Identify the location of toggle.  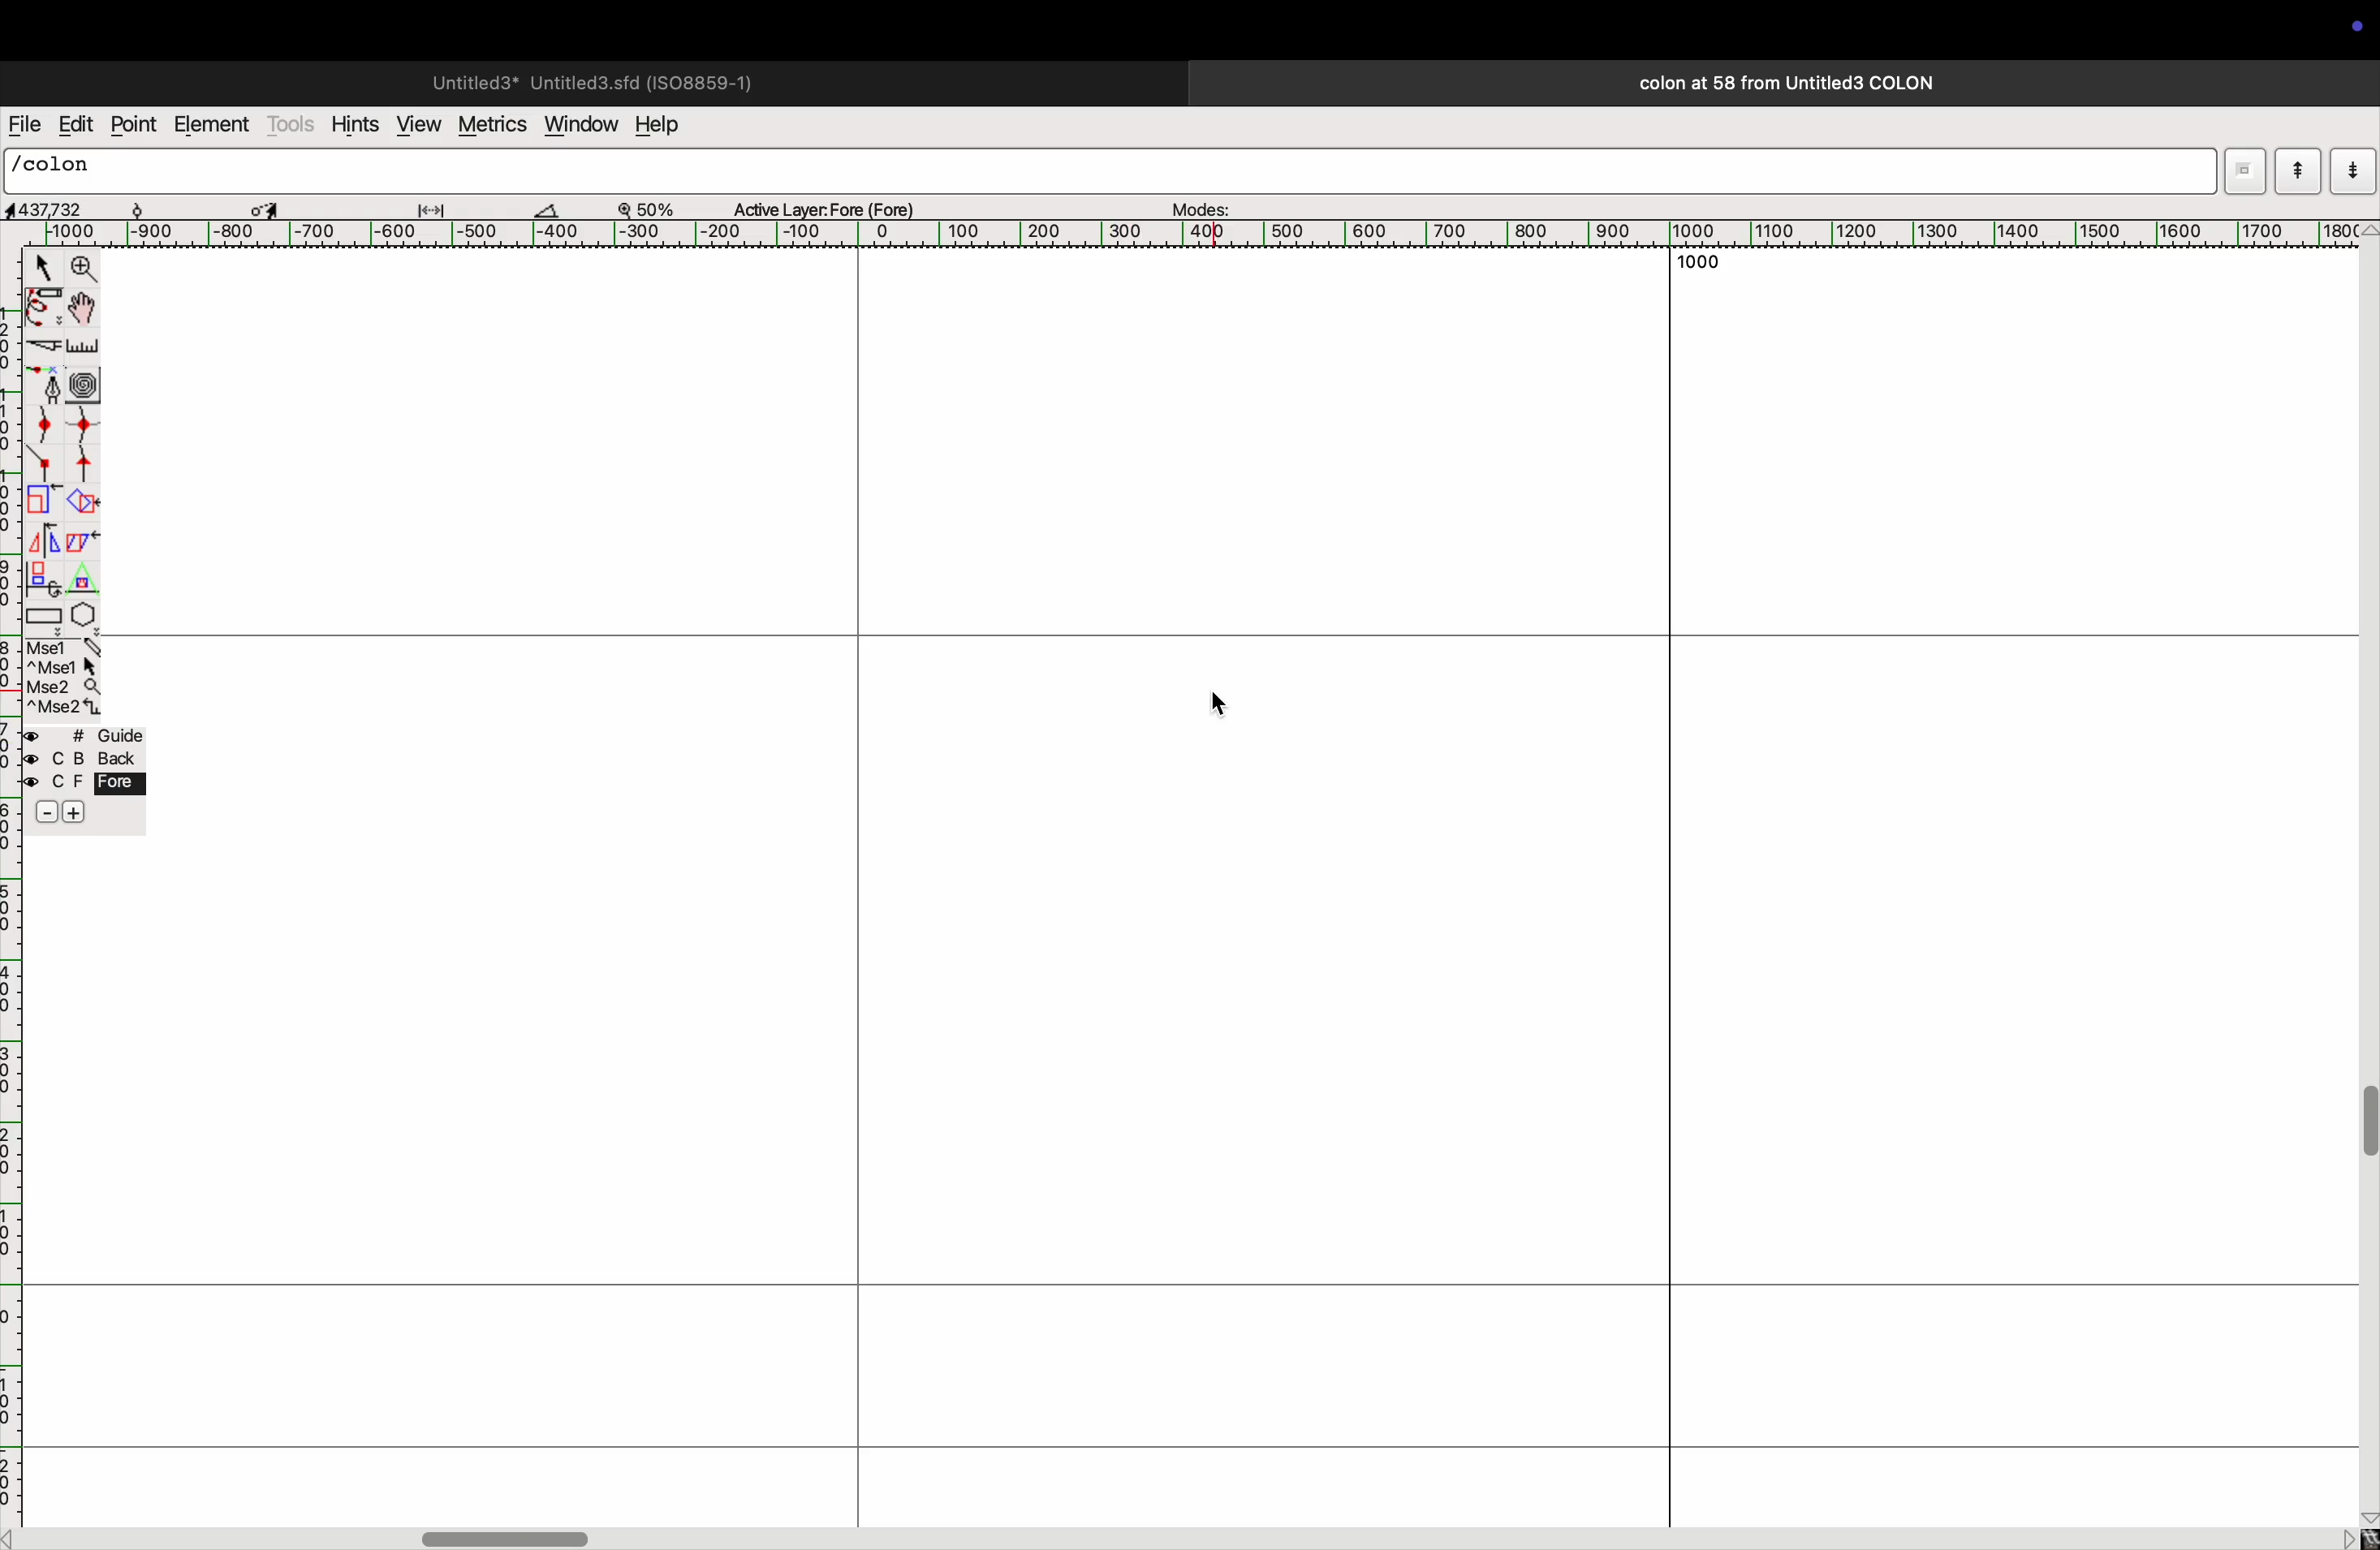
(265, 206).